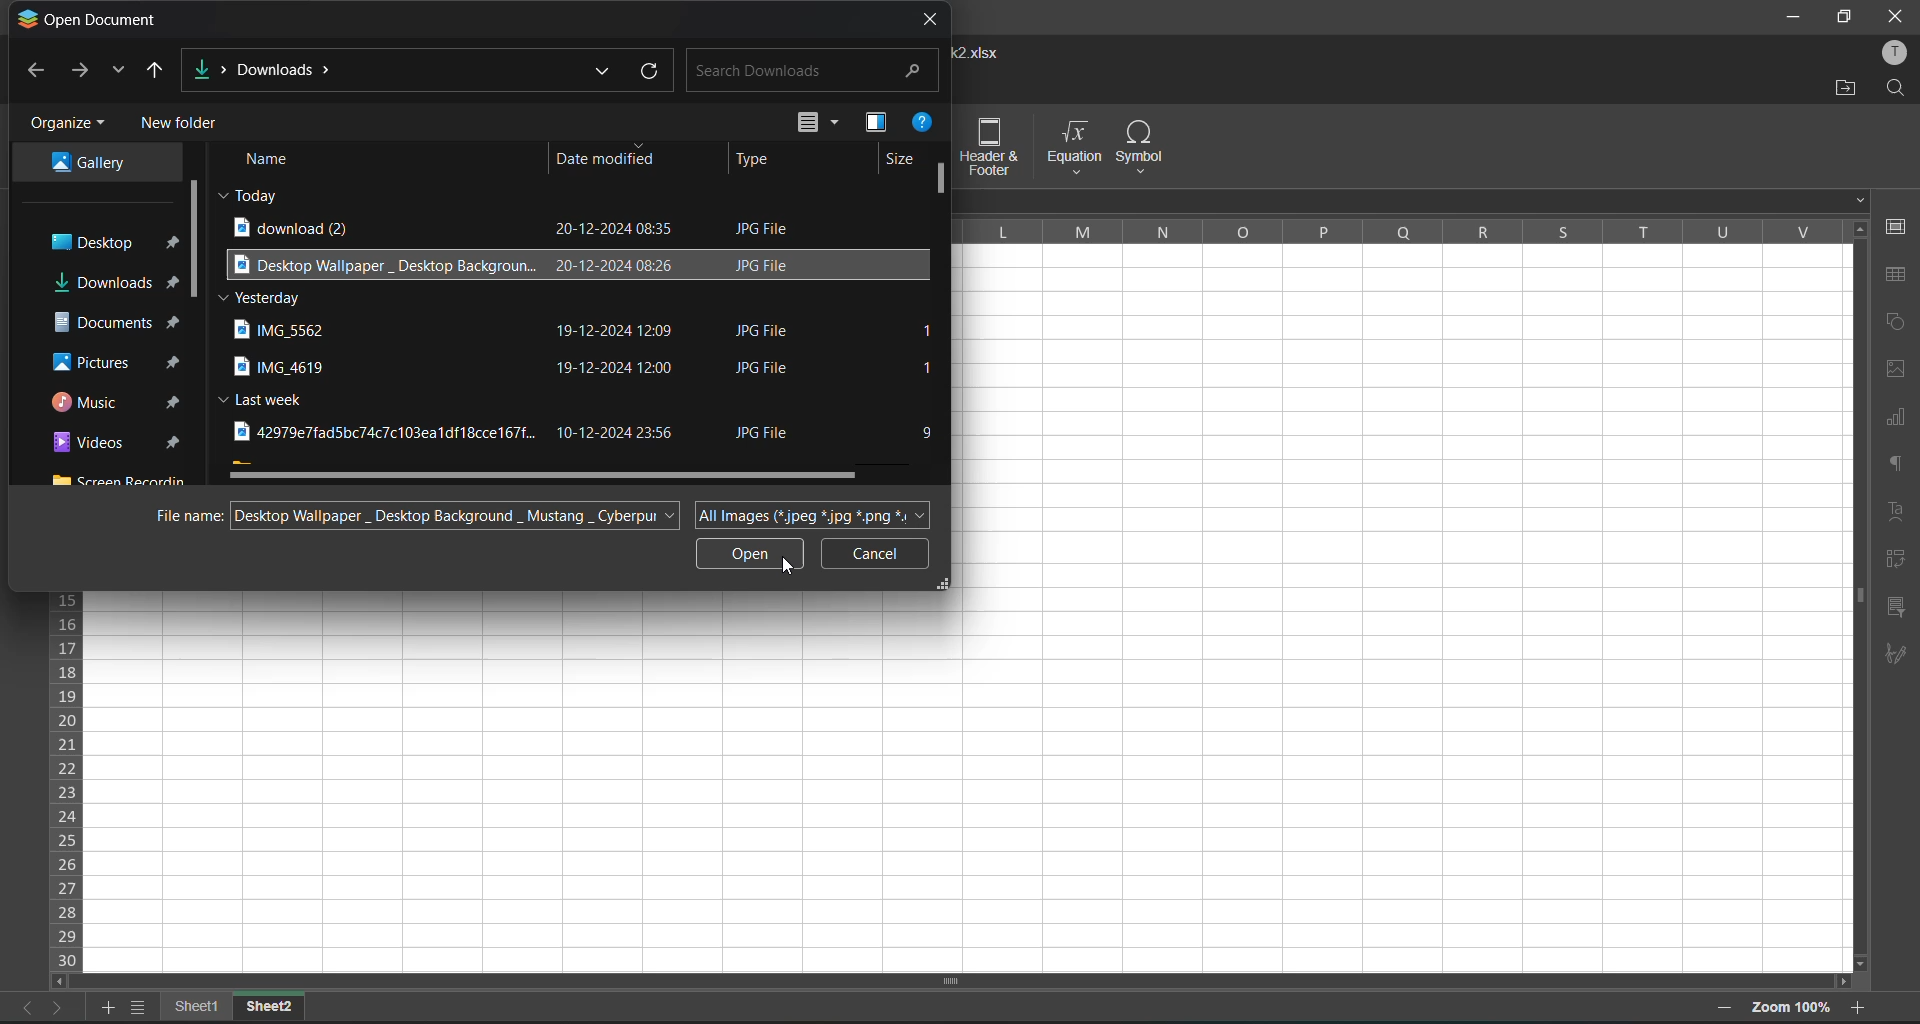 The height and width of the screenshot is (1024, 1920). Describe the element at coordinates (934, 18) in the screenshot. I see `close tab` at that location.